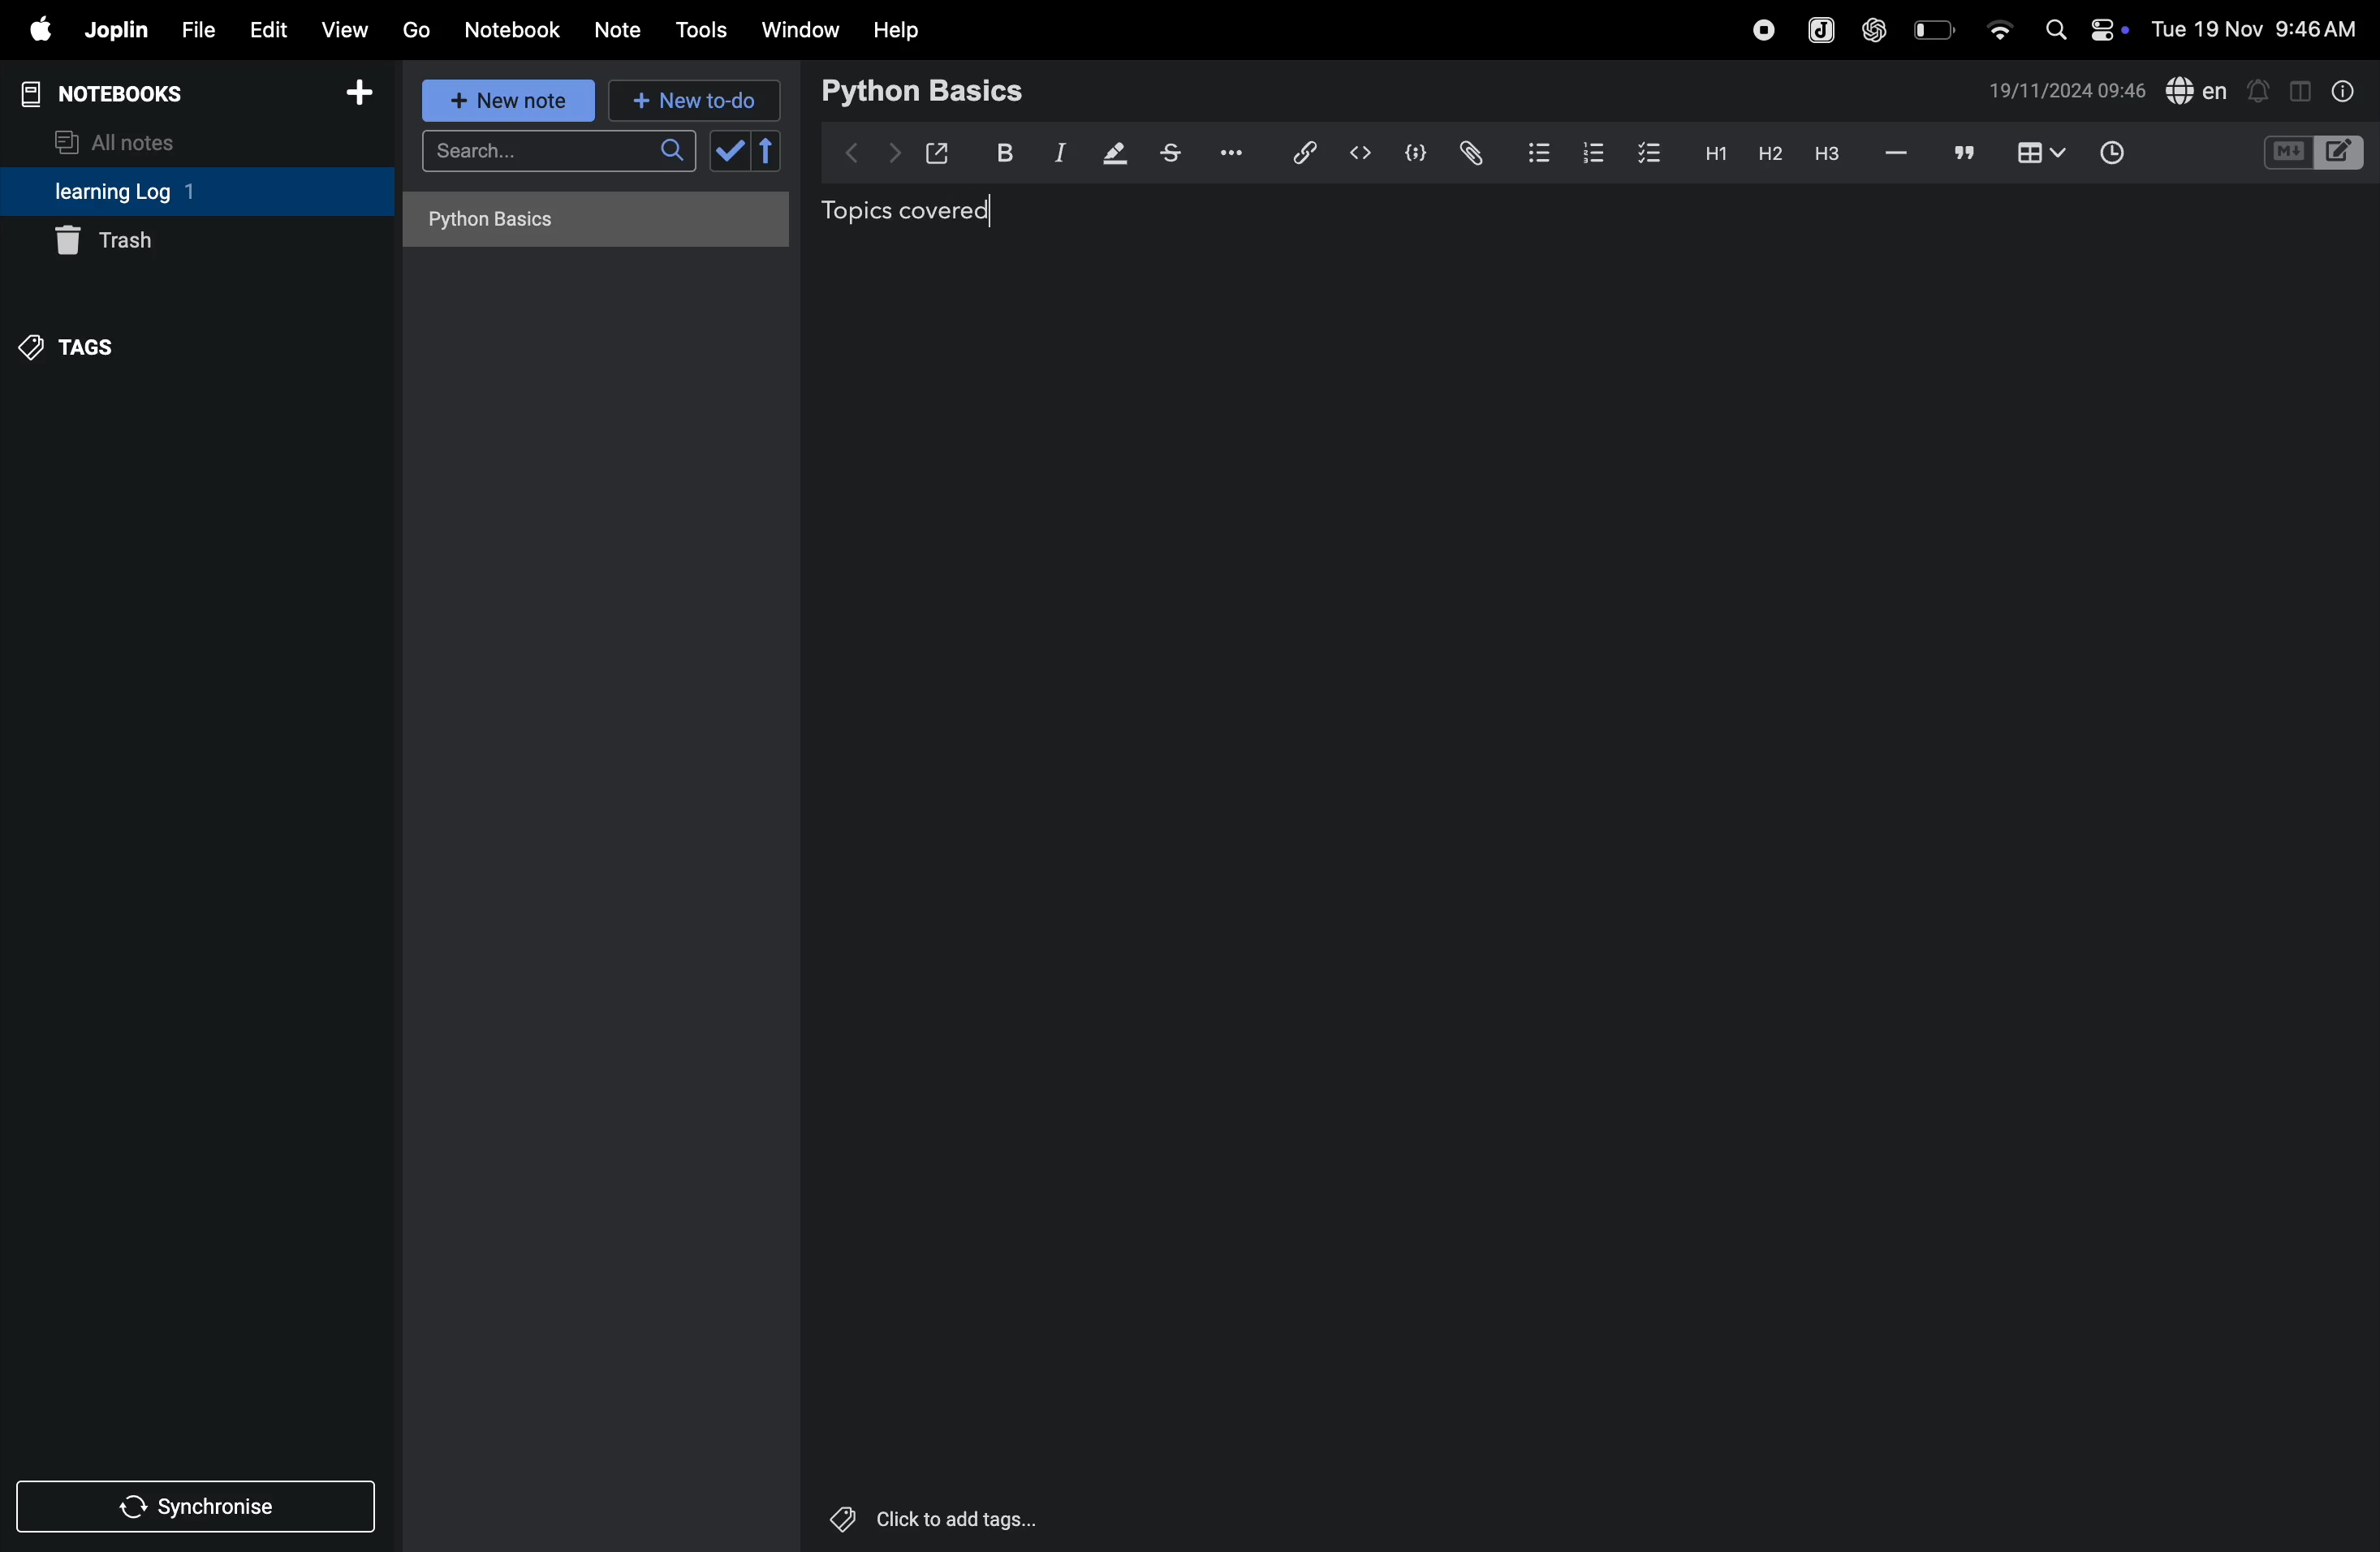  Describe the element at coordinates (1000, 153) in the screenshot. I see `bold` at that location.